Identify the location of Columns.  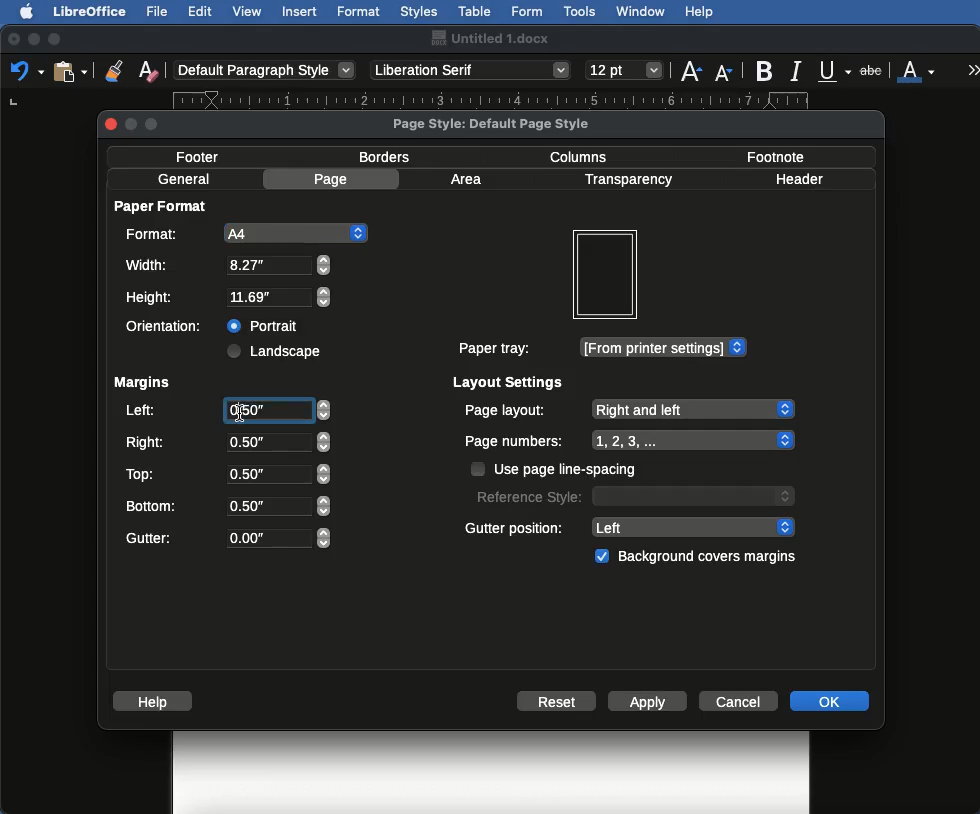
(584, 155).